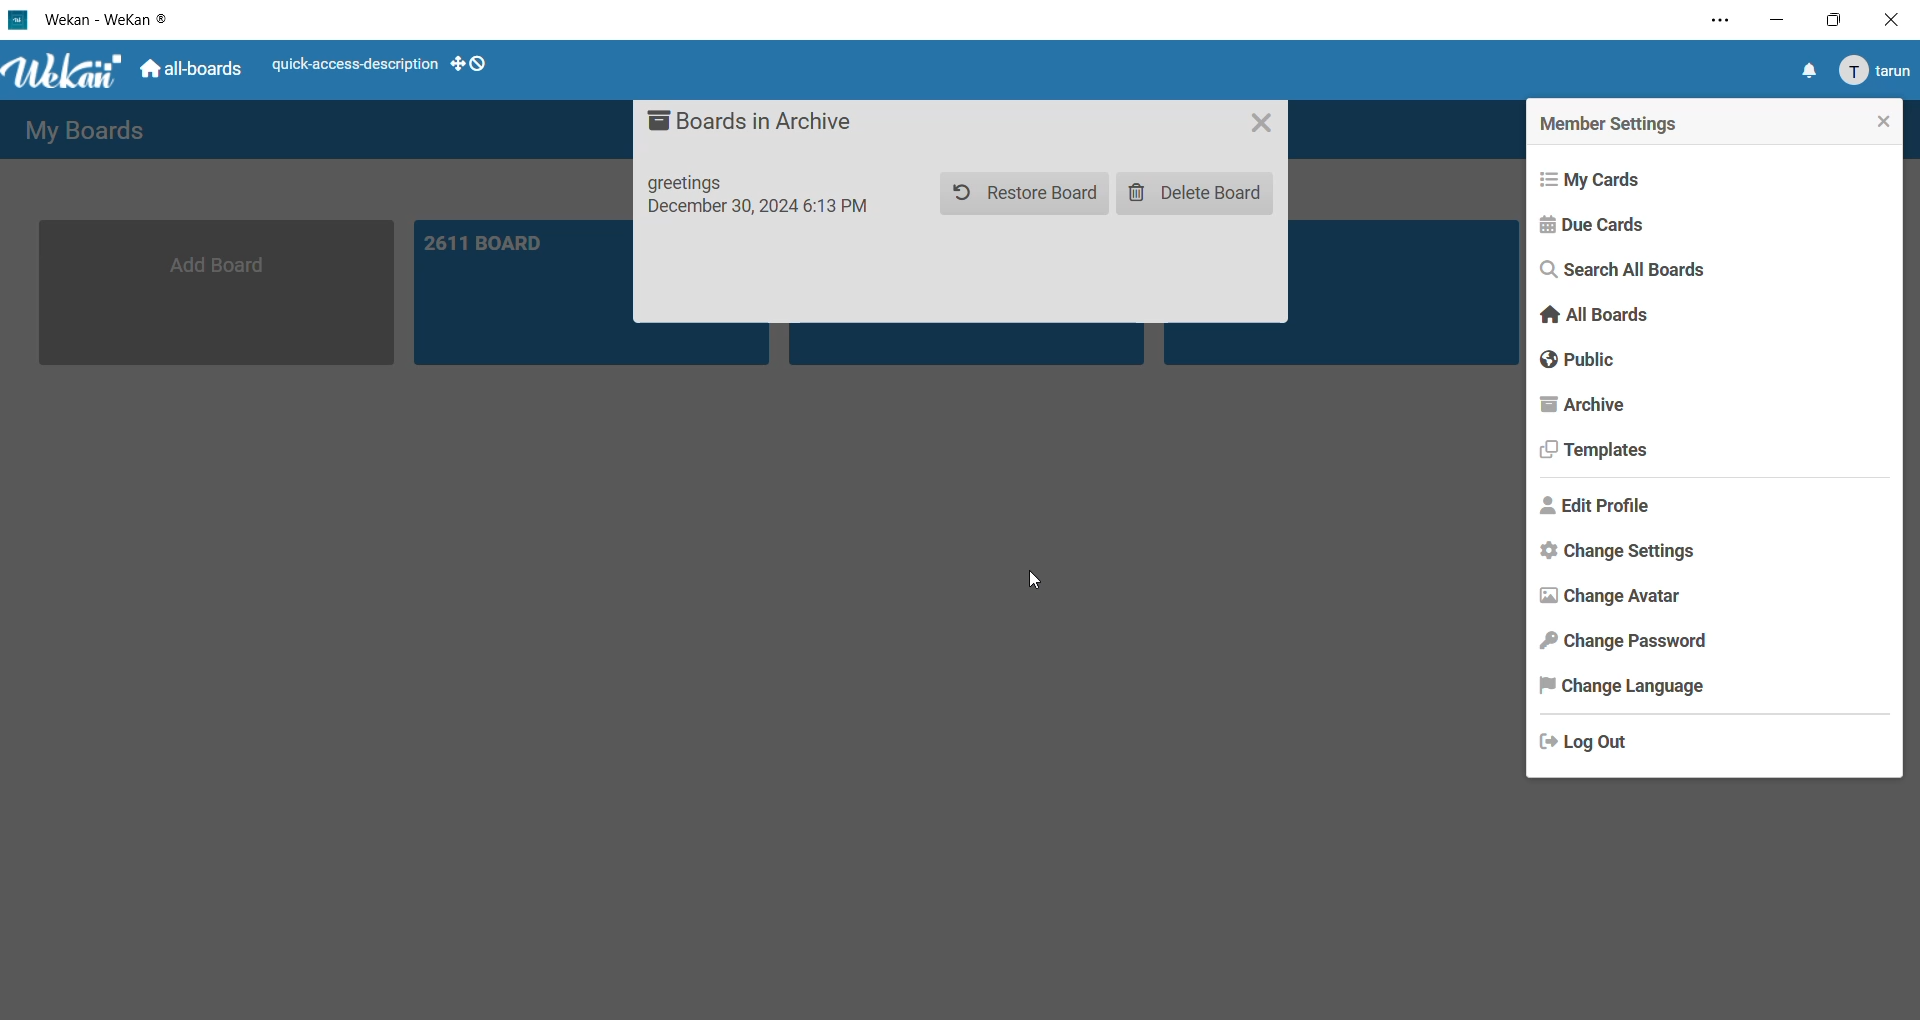 This screenshot has width=1920, height=1020. Describe the element at coordinates (1614, 599) in the screenshot. I see `change avatar` at that location.